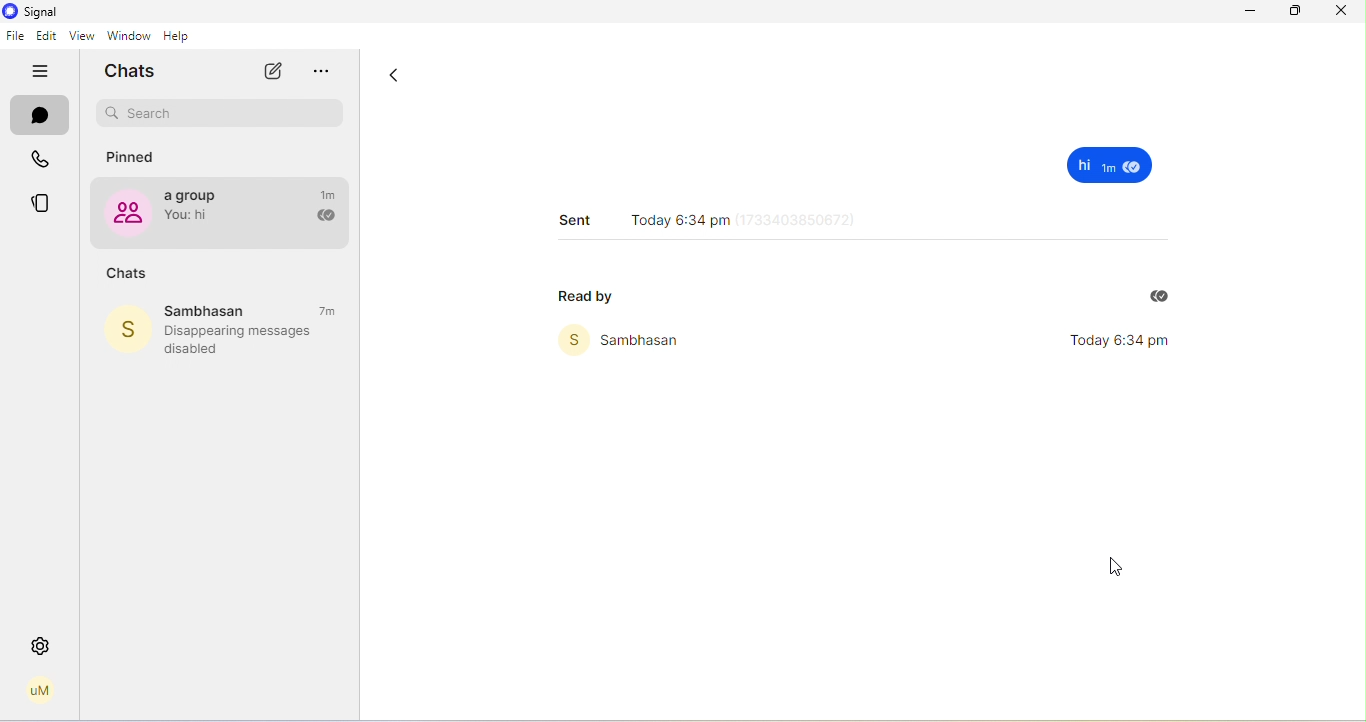  Describe the element at coordinates (221, 114) in the screenshot. I see `search bar` at that location.